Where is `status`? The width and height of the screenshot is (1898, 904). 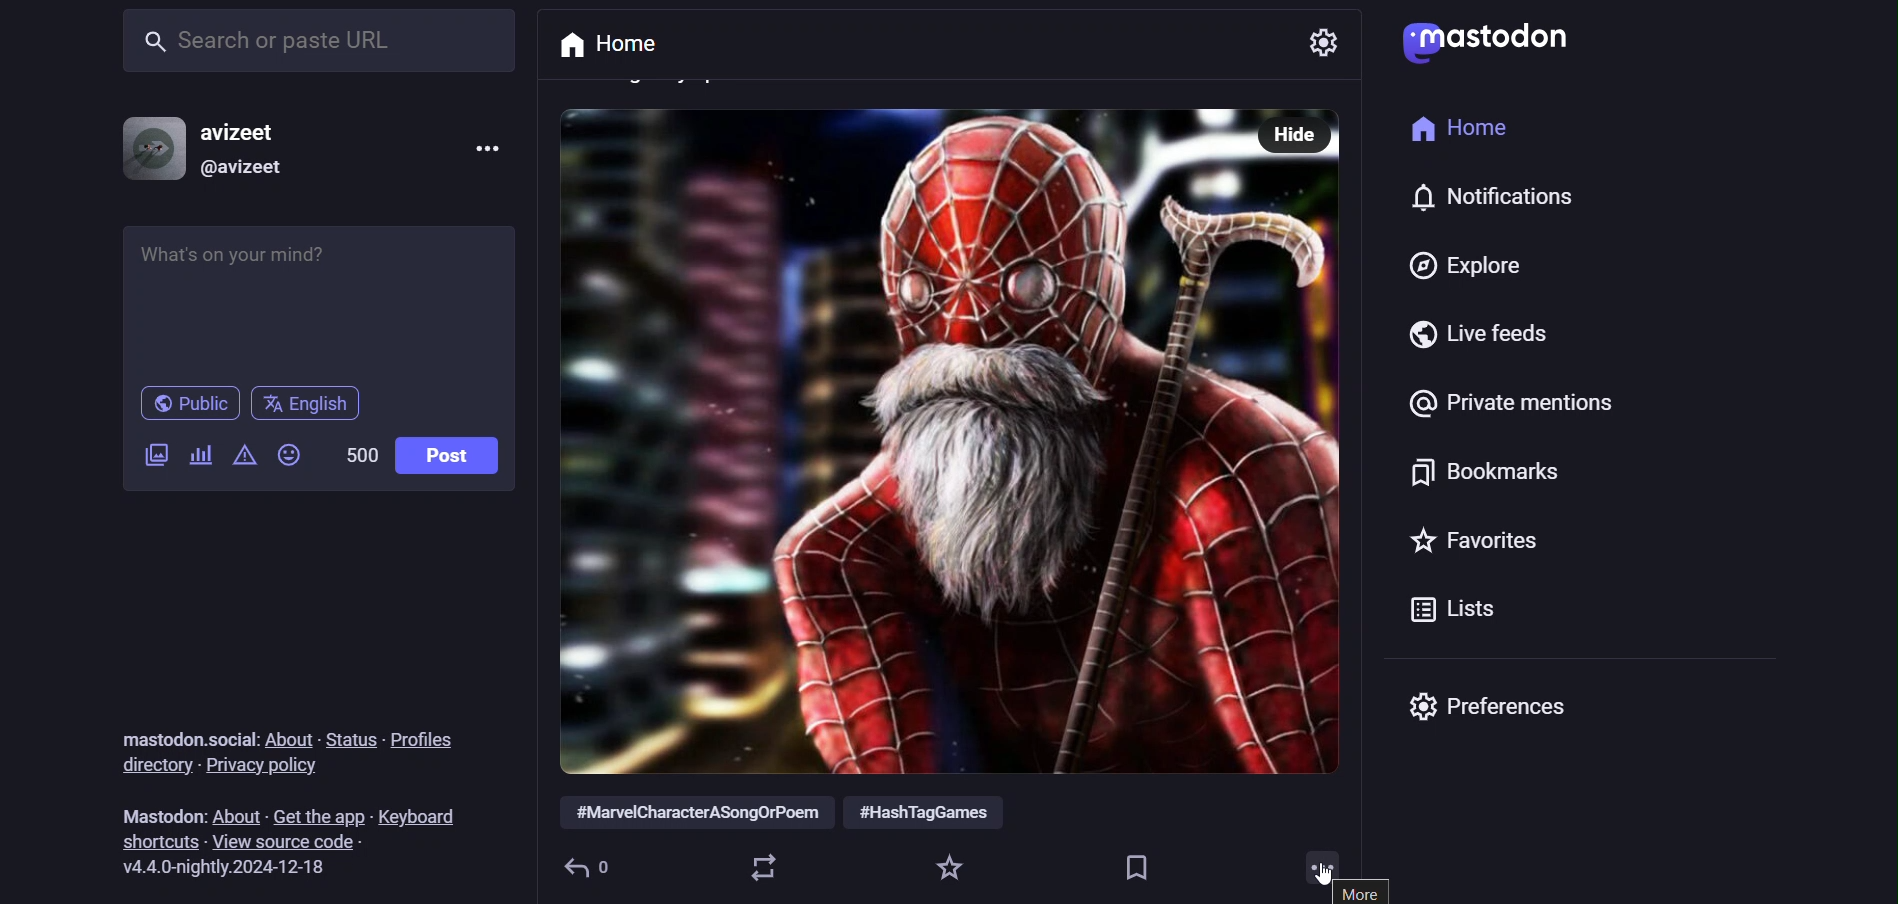 status is located at coordinates (350, 735).